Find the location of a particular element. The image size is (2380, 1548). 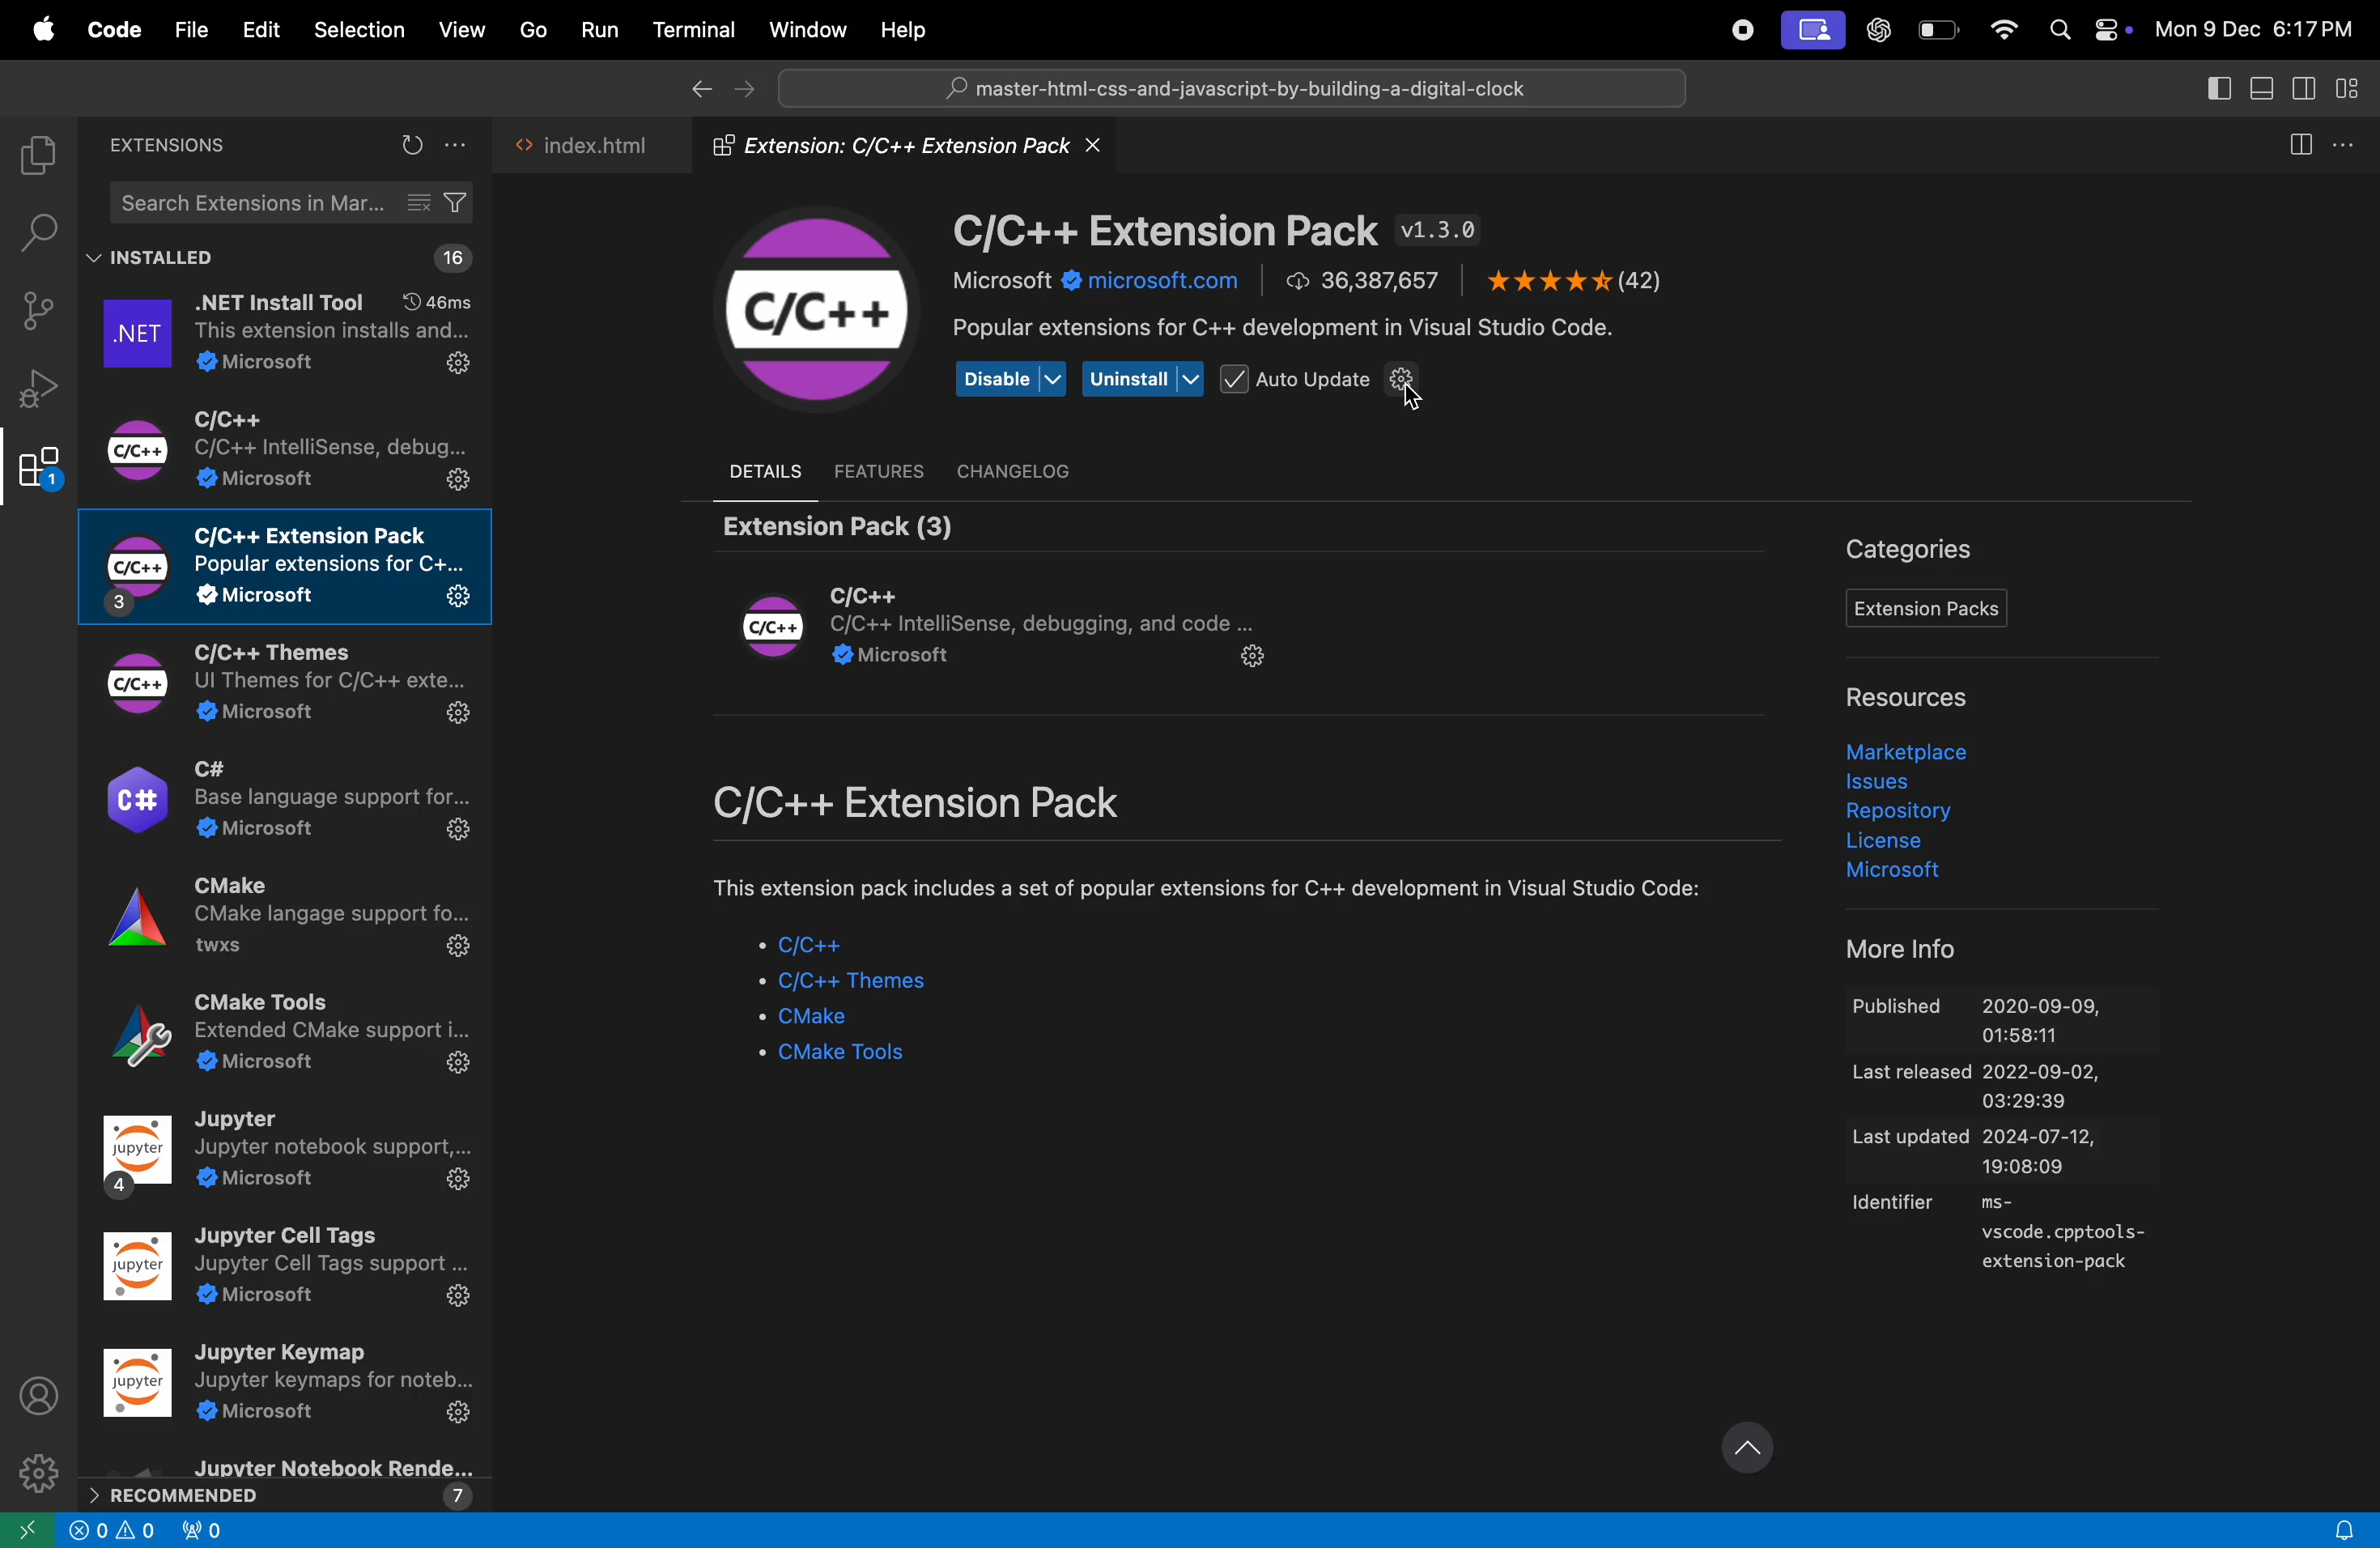

ratings is located at coordinates (1571, 284).